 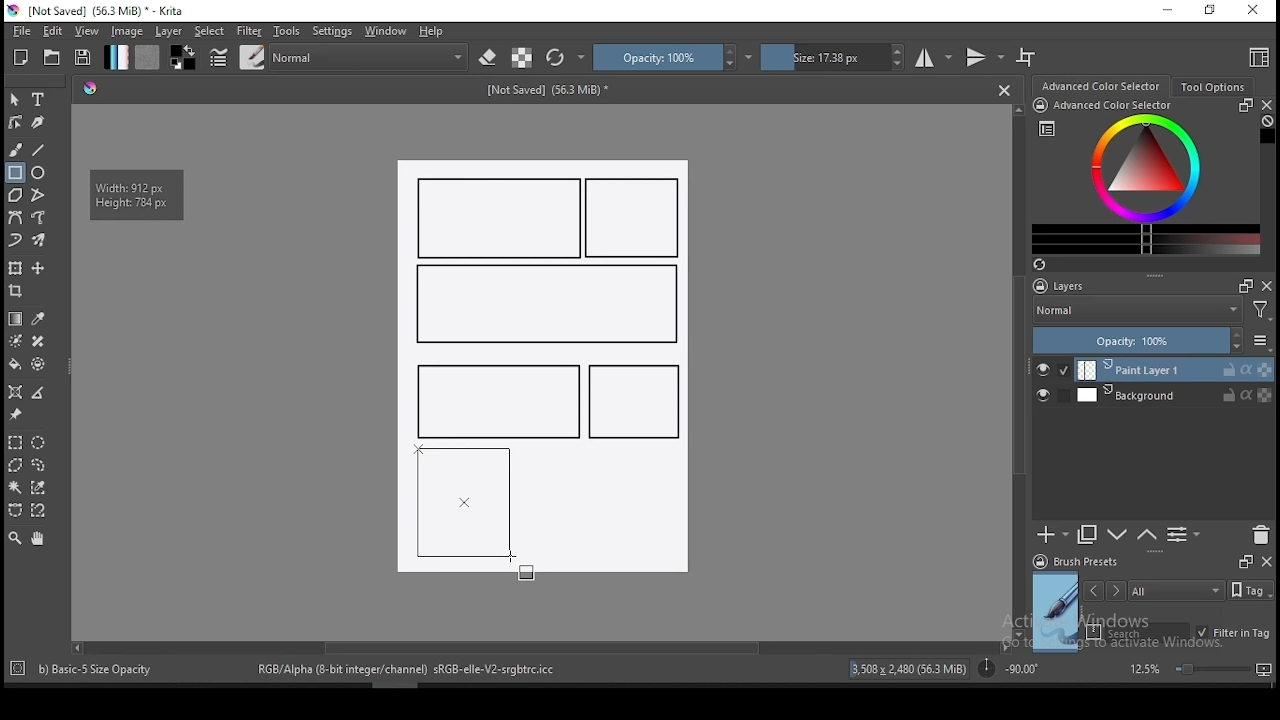 What do you see at coordinates (1183, 534) in the screenshot?
I see `view or change layer properties` at bounding box center [1183, 534].